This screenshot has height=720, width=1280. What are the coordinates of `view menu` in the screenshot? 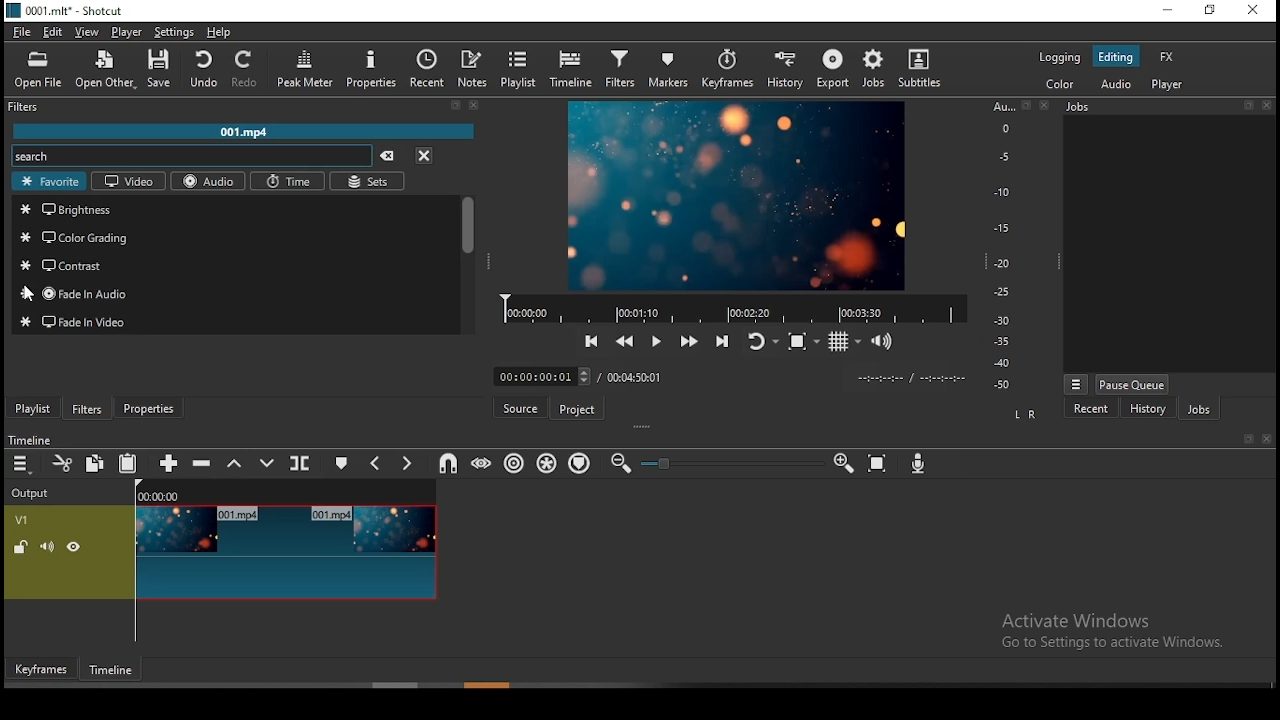 It's located at (1076, 383).